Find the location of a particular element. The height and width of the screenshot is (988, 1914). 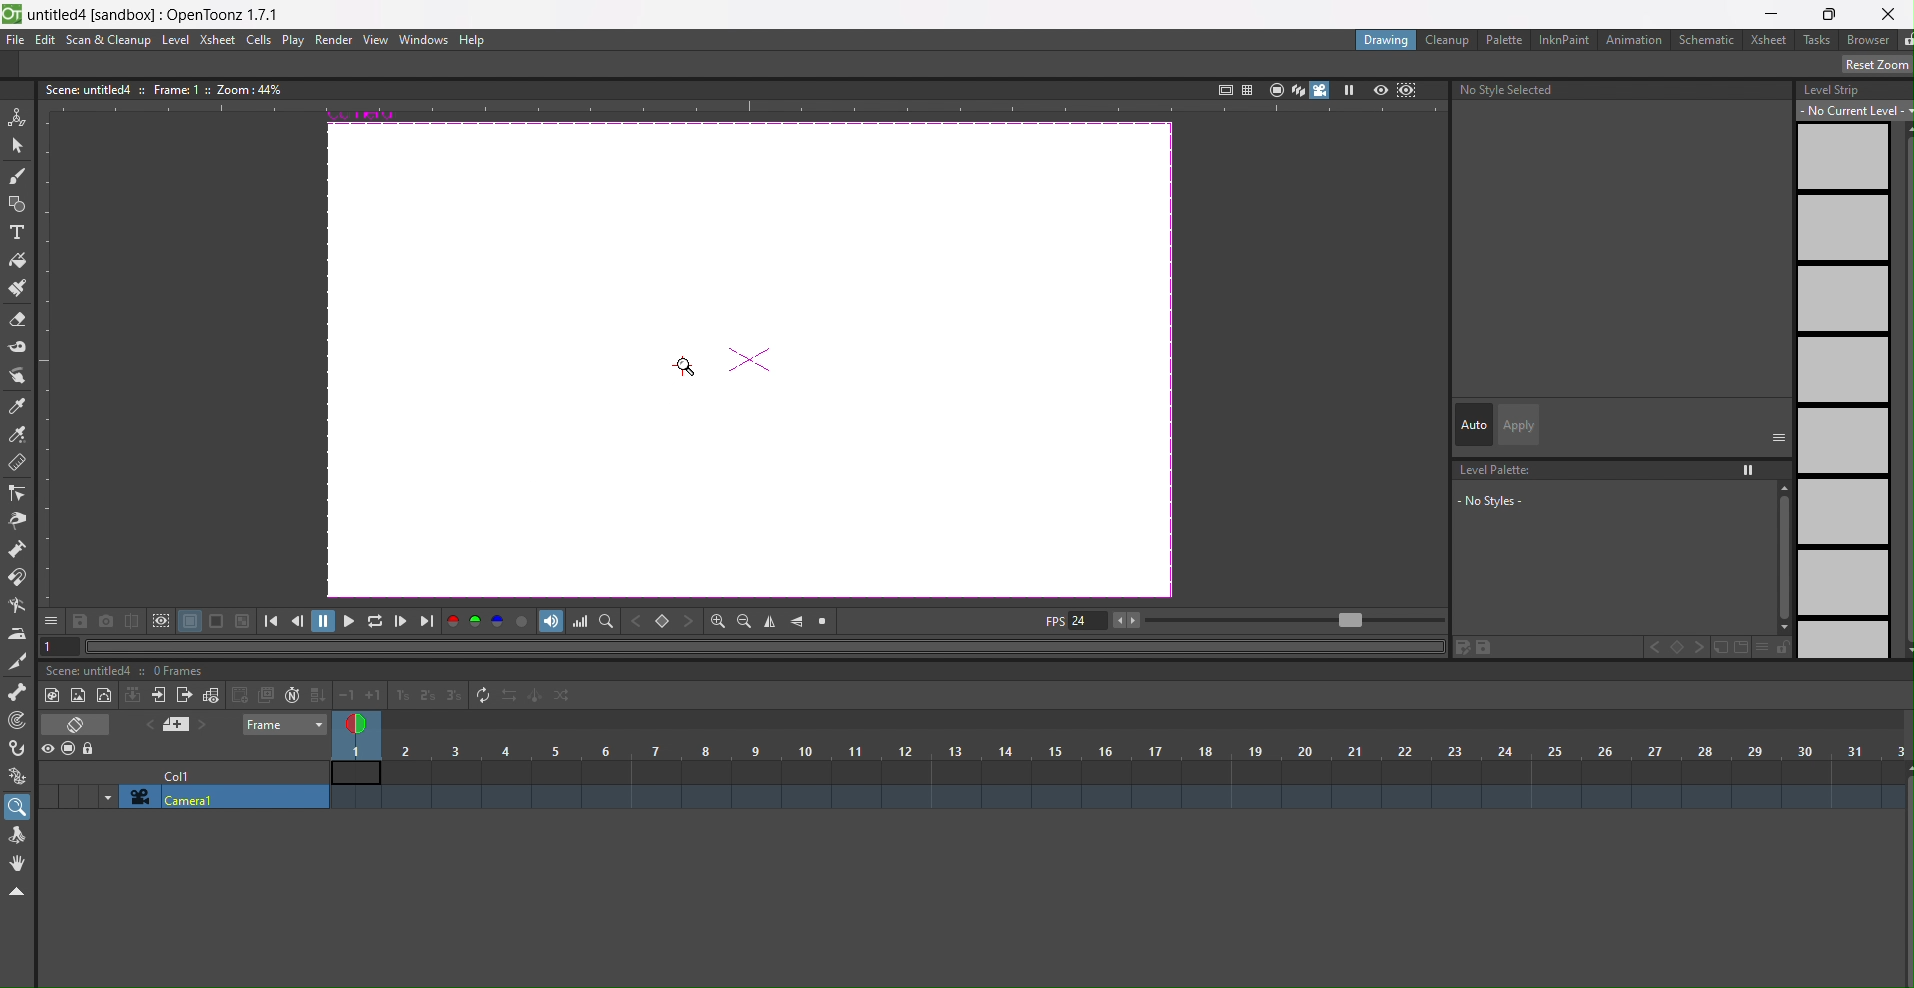

level palette is located at coordinates (1620, 506).